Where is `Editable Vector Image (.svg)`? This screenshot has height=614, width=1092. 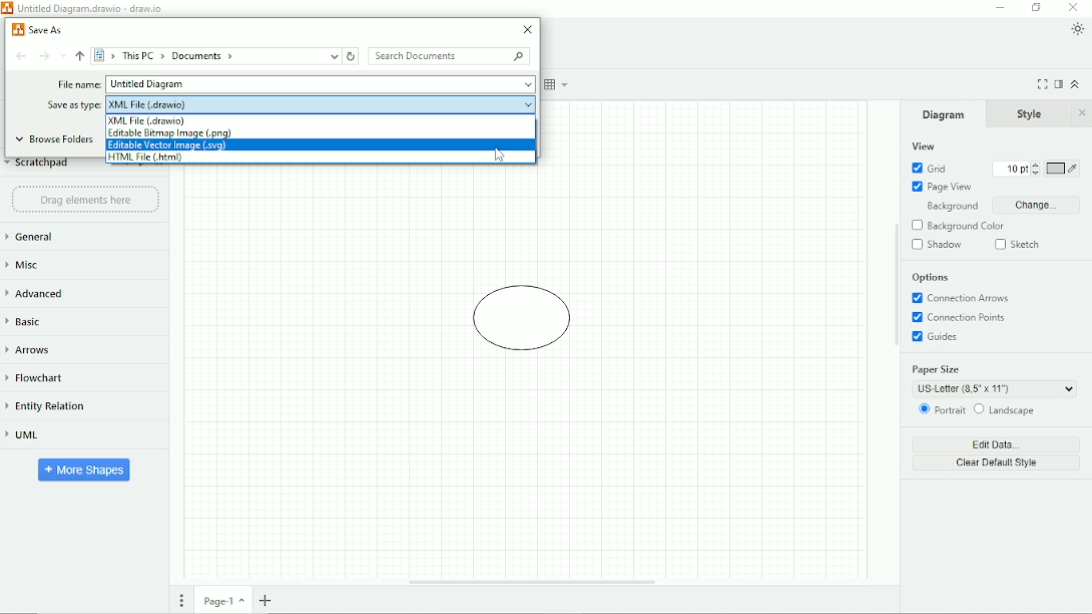 Editable Vector Image (.svg) is located at coordinates (174, 146).